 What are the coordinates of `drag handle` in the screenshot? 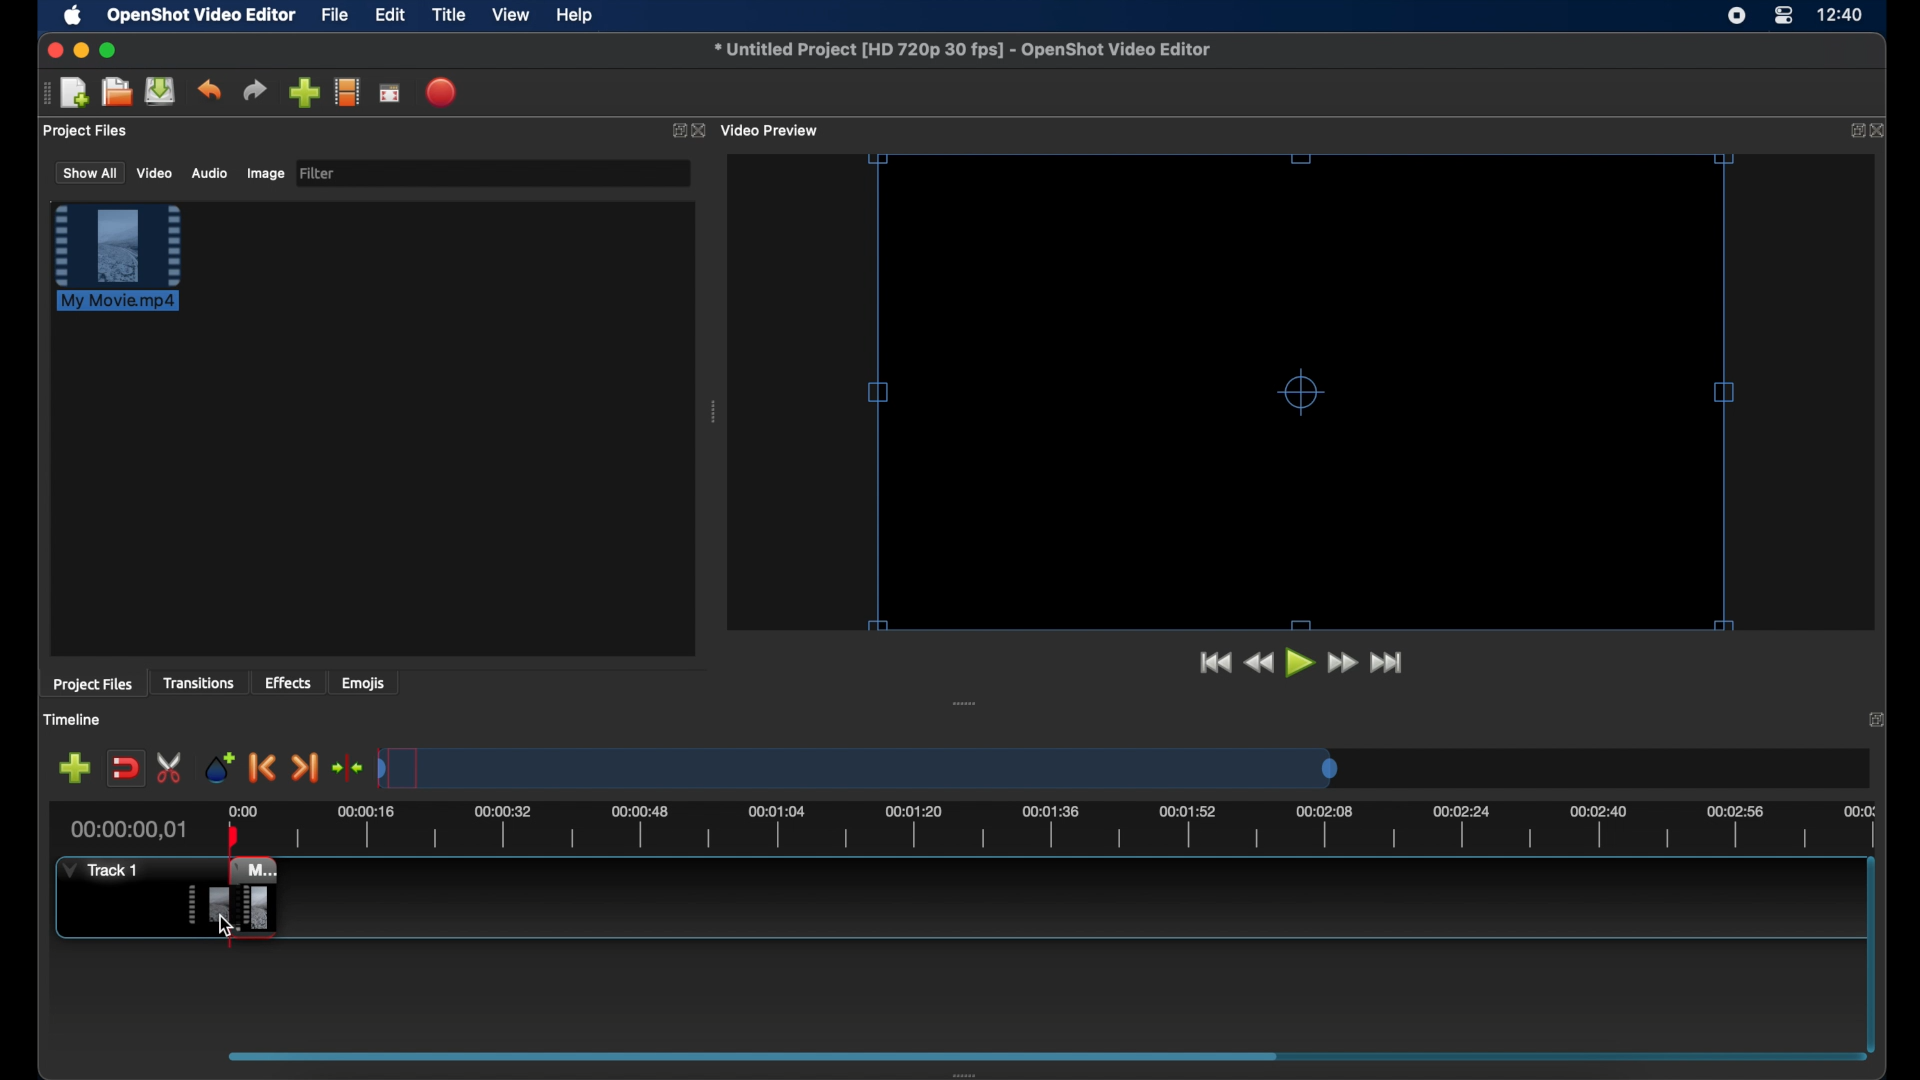 It's located at (965, 705).